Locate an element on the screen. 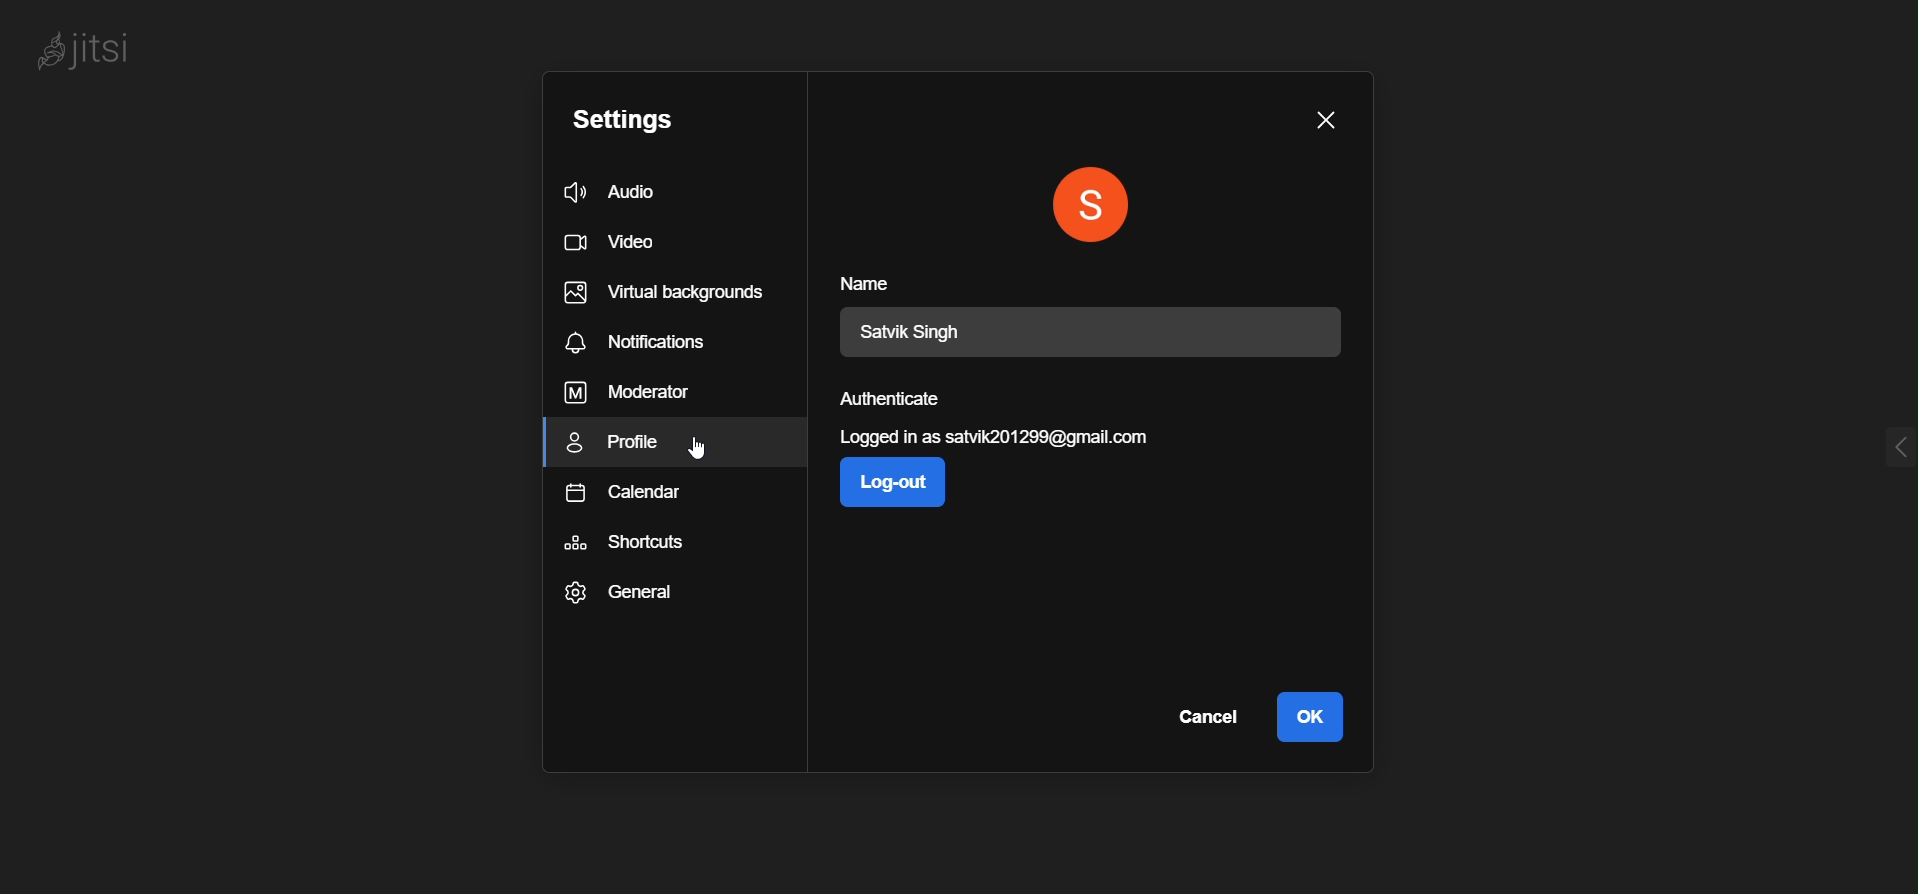 The width and height of the screenshot is (1918, 894). user name is located at coordinates (924, 332).